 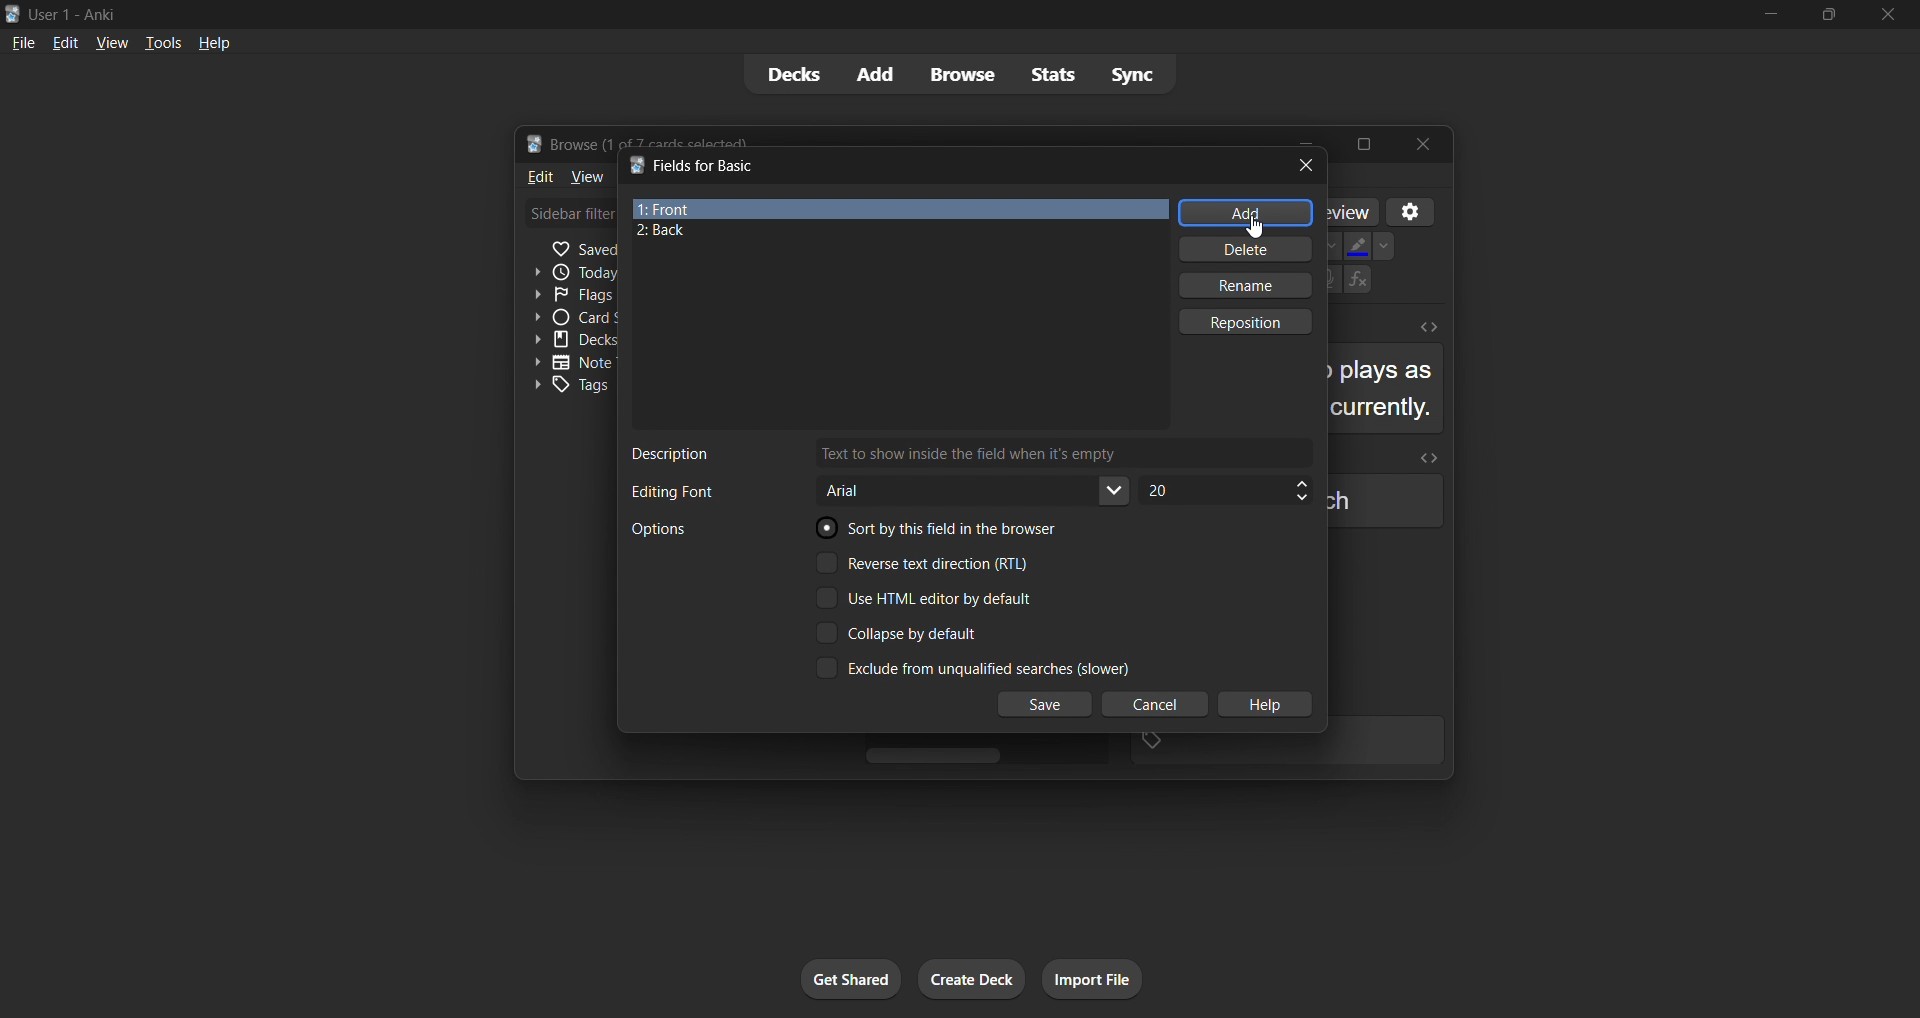 I want to click on Maximize, so click(x=1366, y=141).